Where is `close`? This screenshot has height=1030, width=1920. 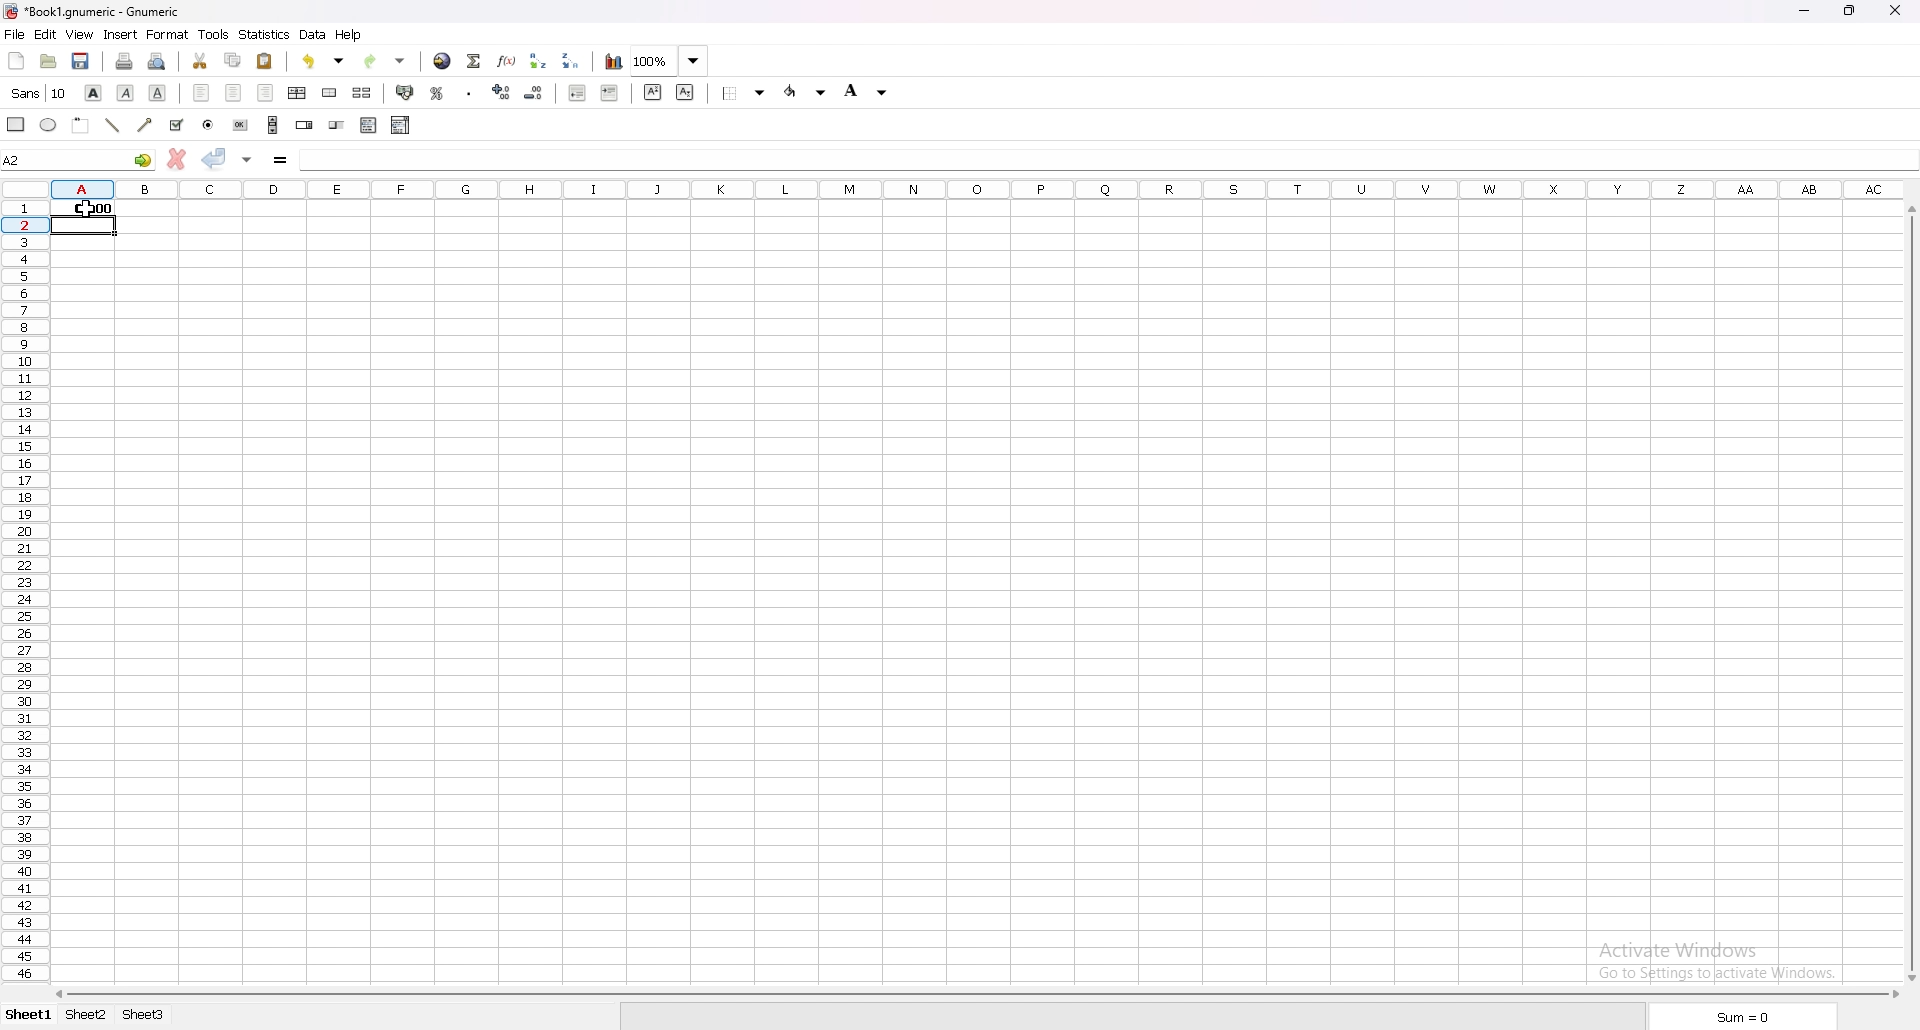
close is located at coordinates (1896, 11).